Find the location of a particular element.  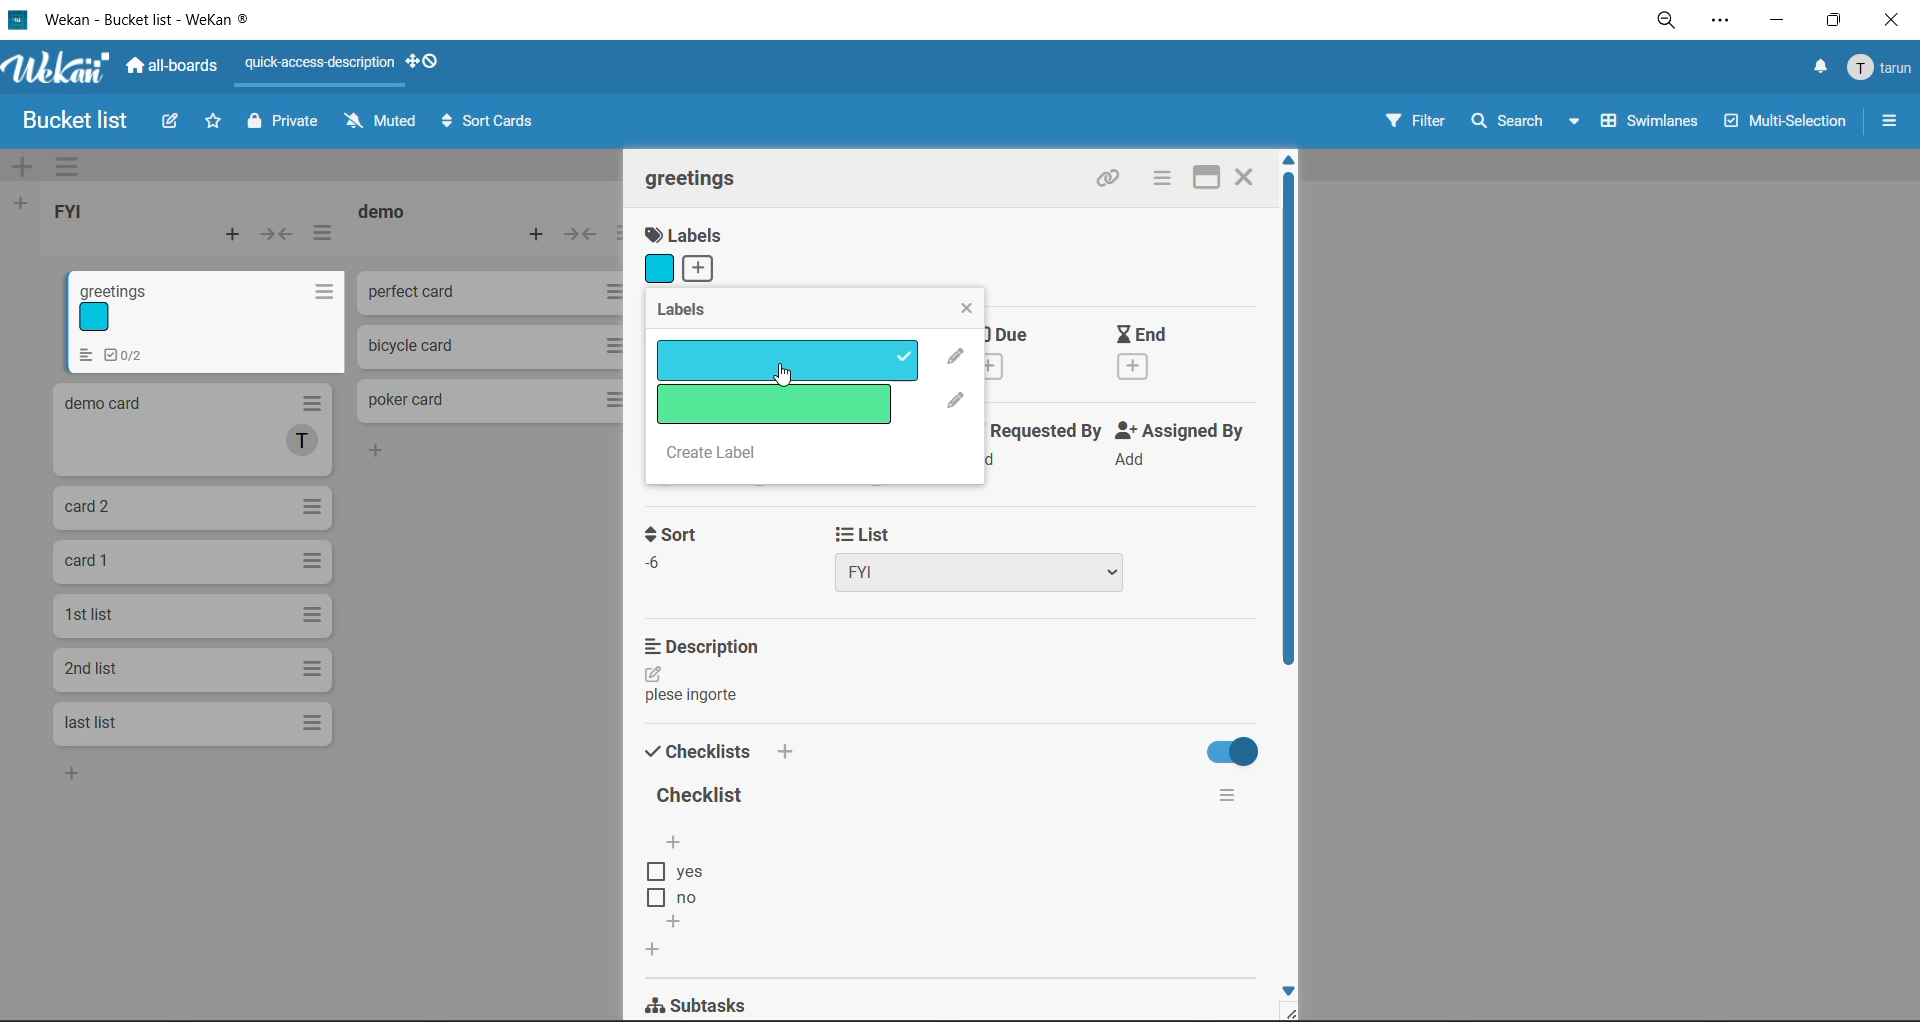

card actions is located at coordinates (1162, 182).